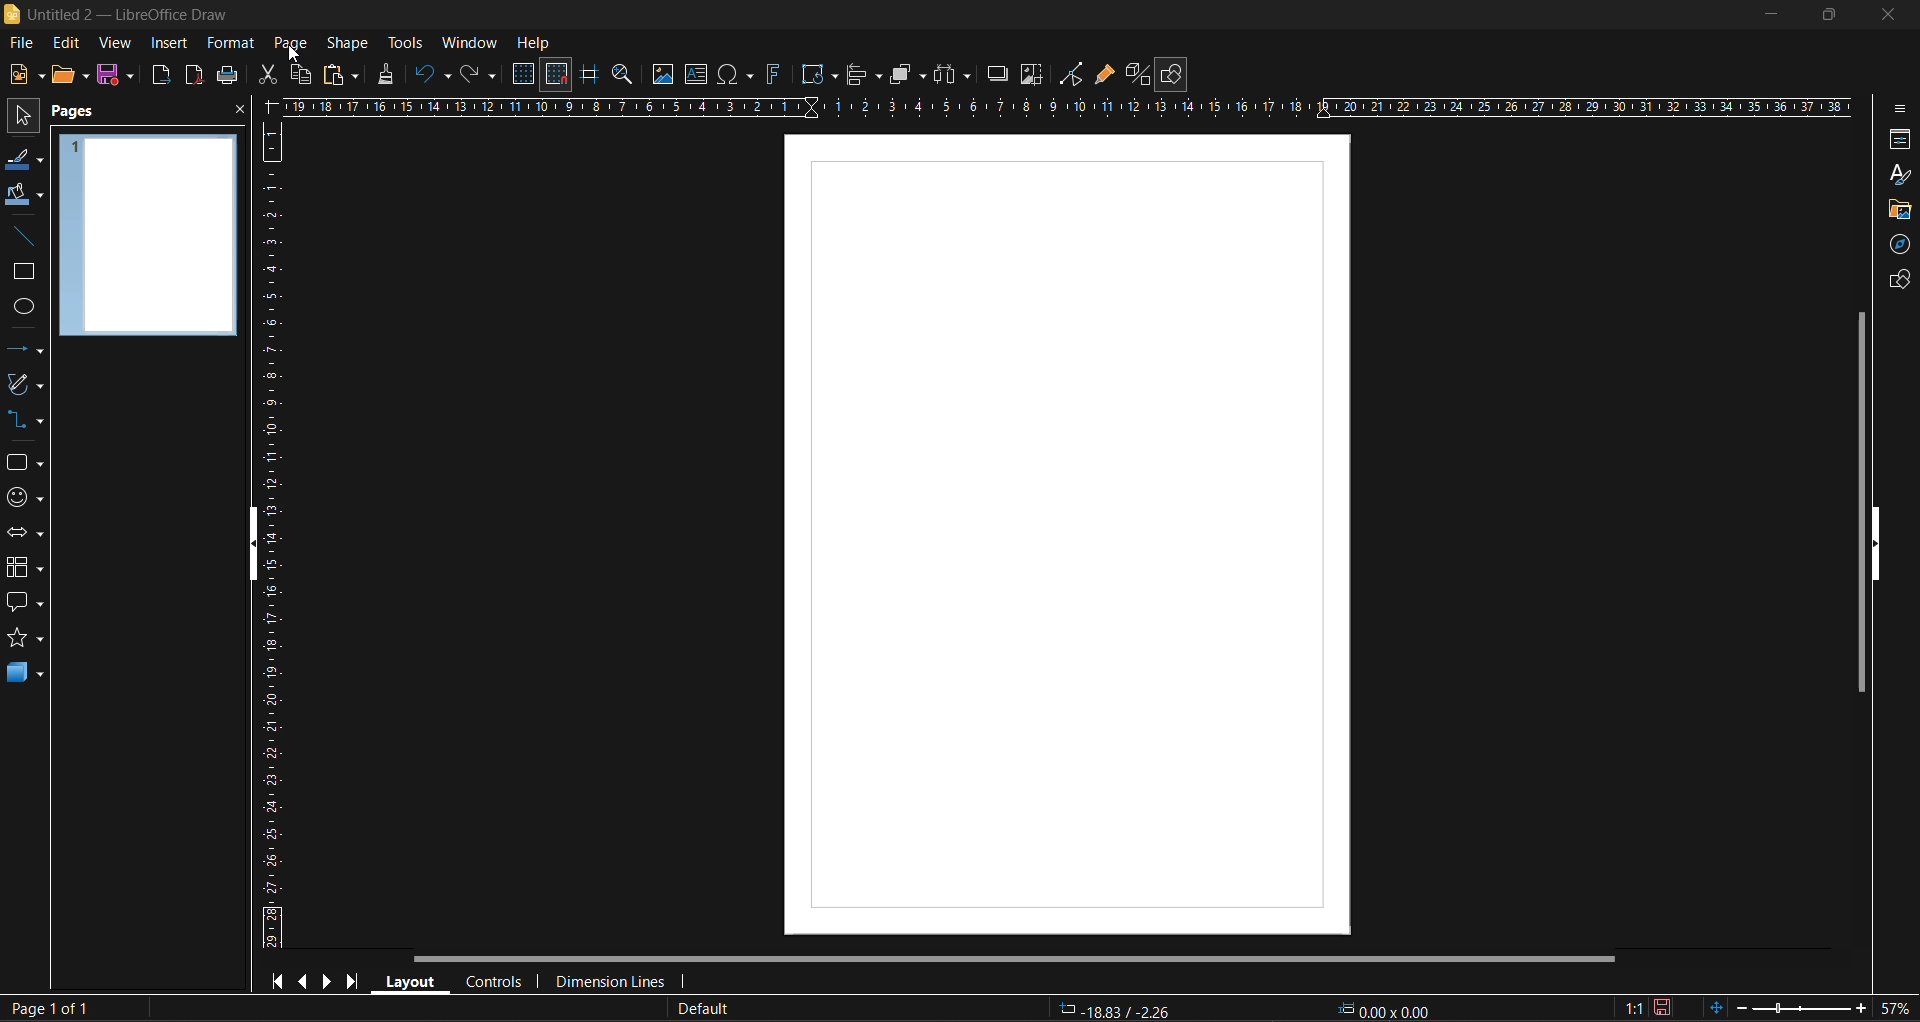 The image size is (1920, 1022). I want to click on crop image, so click(1031, 77).